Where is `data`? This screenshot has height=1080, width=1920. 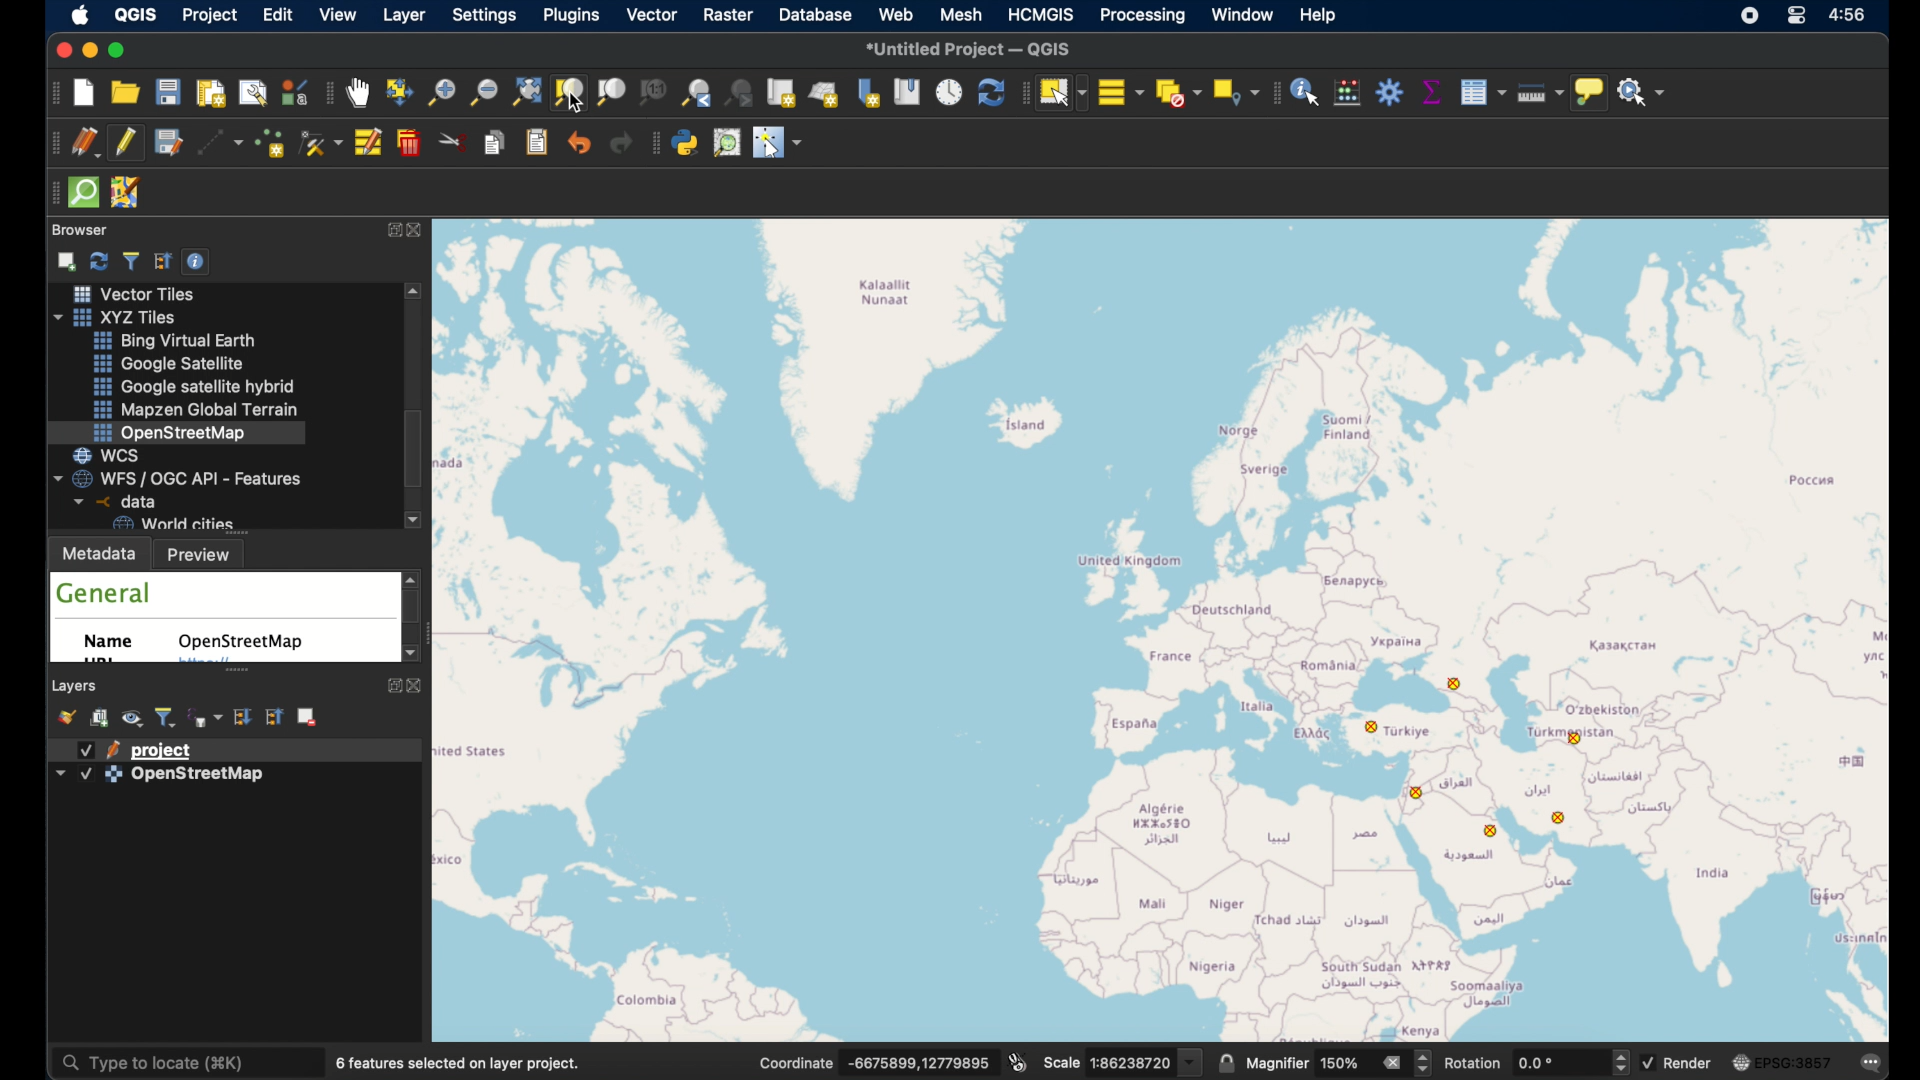 data is located at coordinates (111, 501).